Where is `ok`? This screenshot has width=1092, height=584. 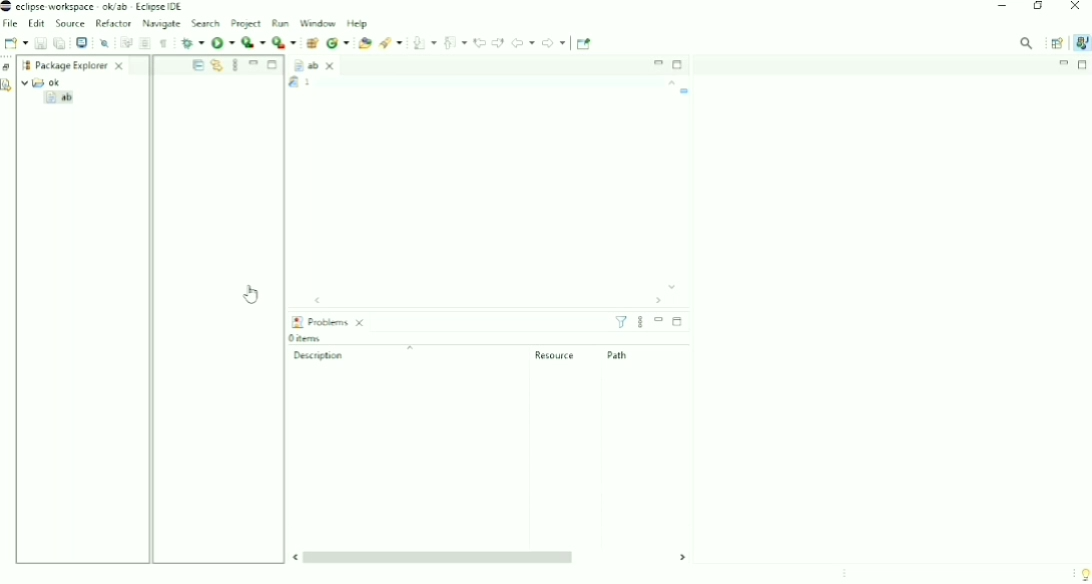 ok is located at coordinates (42, 82).